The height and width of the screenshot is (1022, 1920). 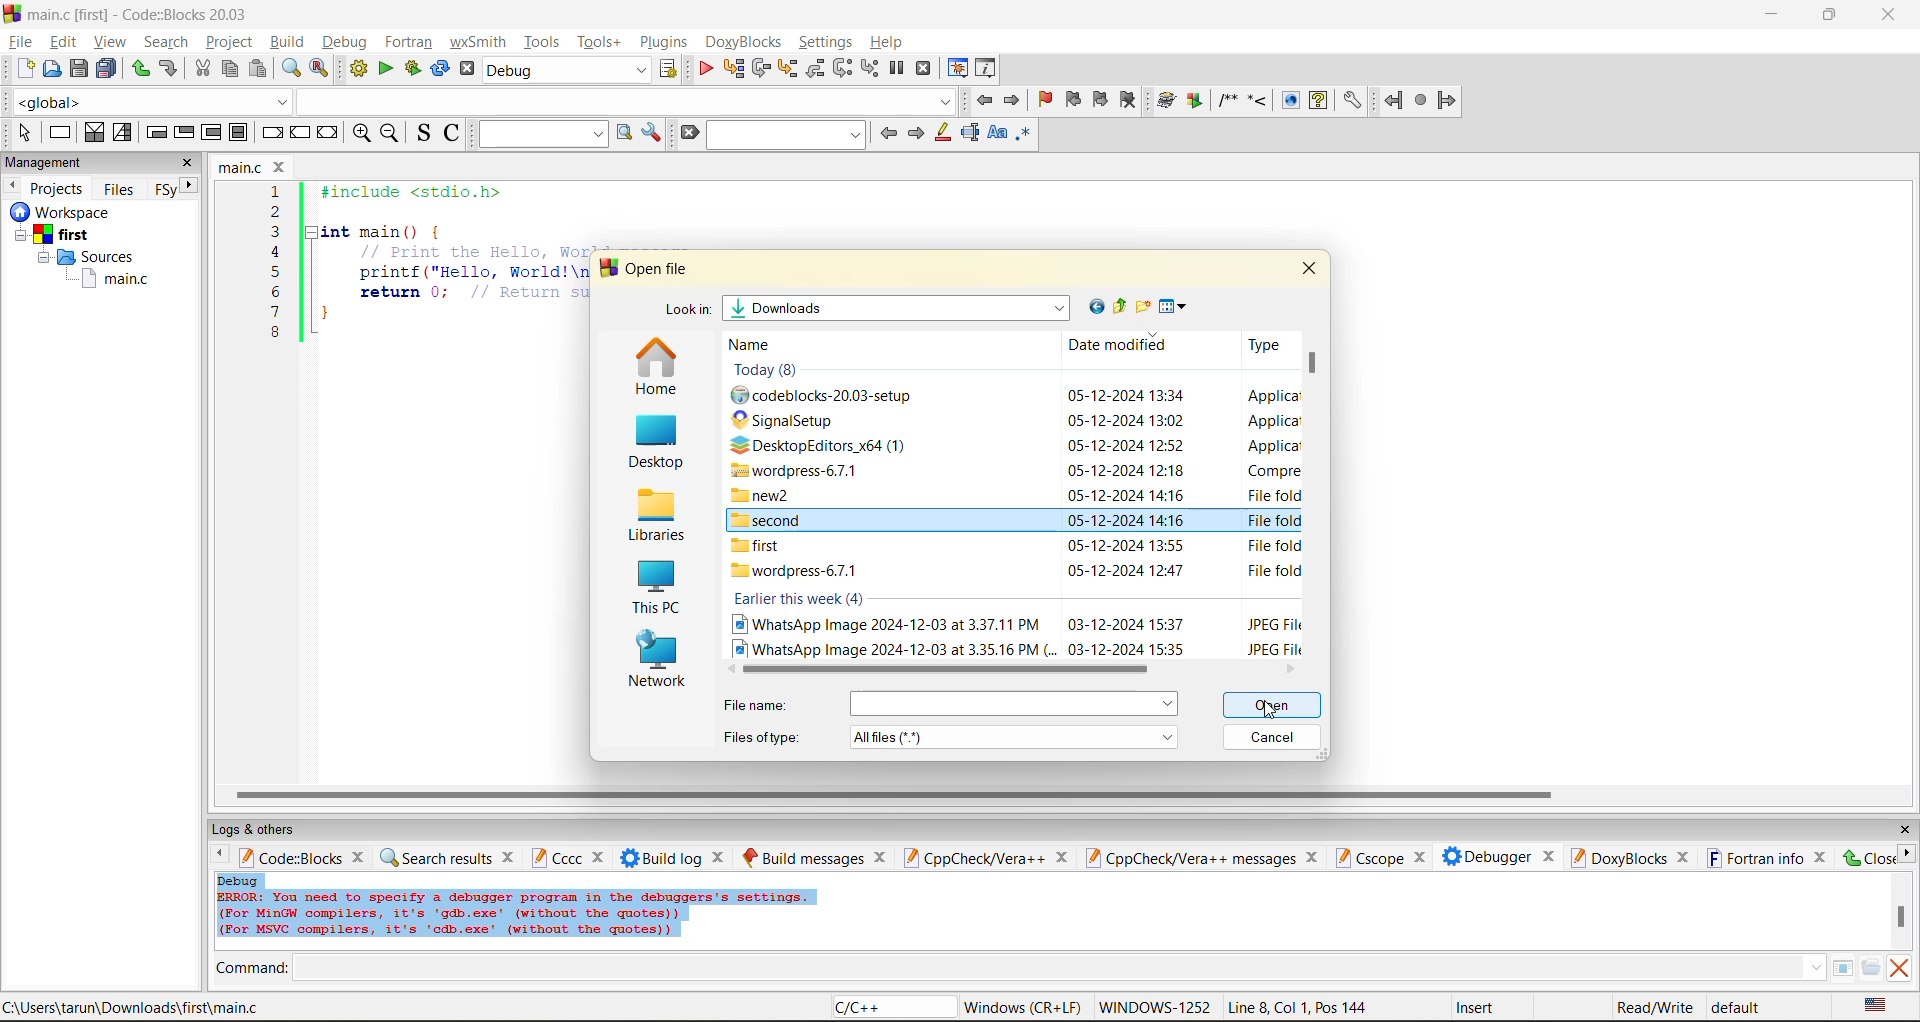 What do you see at coordinates (1288, 100) in the screenshot?
I see `show` at bounding box center [1288, 100].